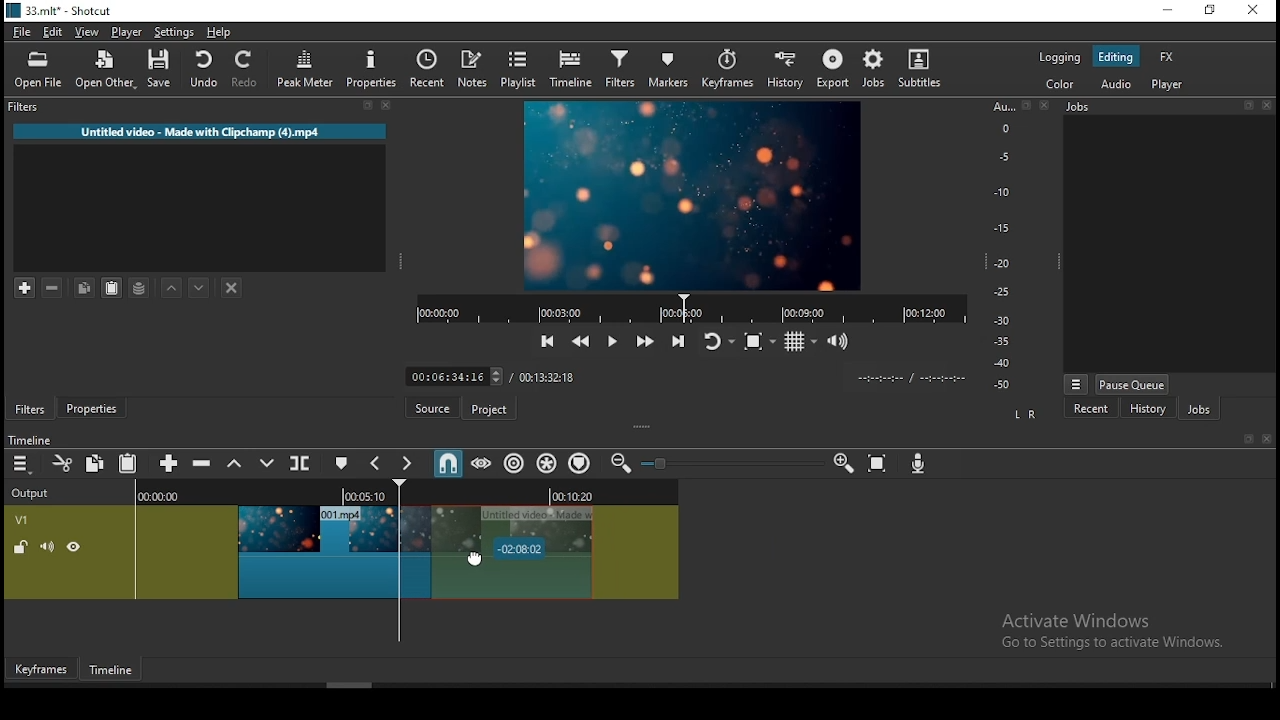  Describe the element at coordinates (33, 439) in the screenshot. I see `timeline` at that location.